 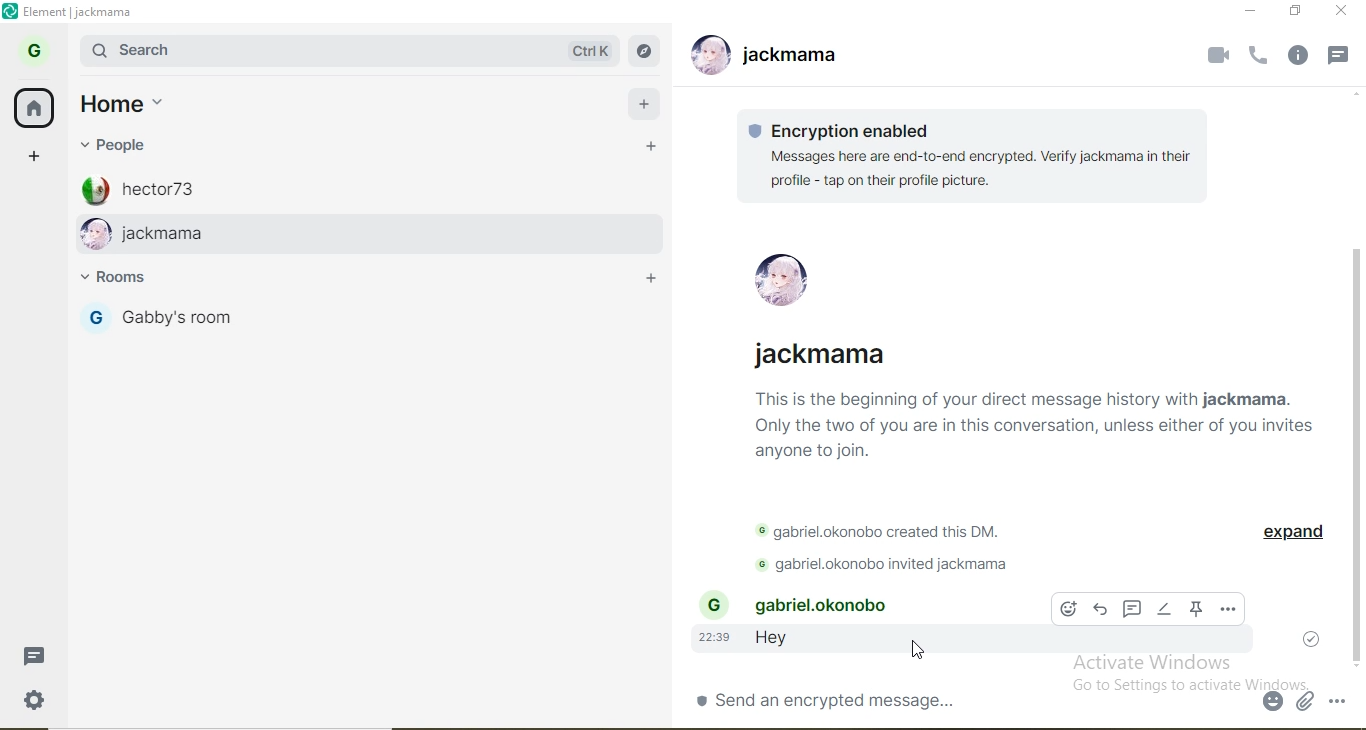 What do you see at coordinates (1257, 60) in the screenshot?
I see `voice call` at bounding box center [1257, 60].